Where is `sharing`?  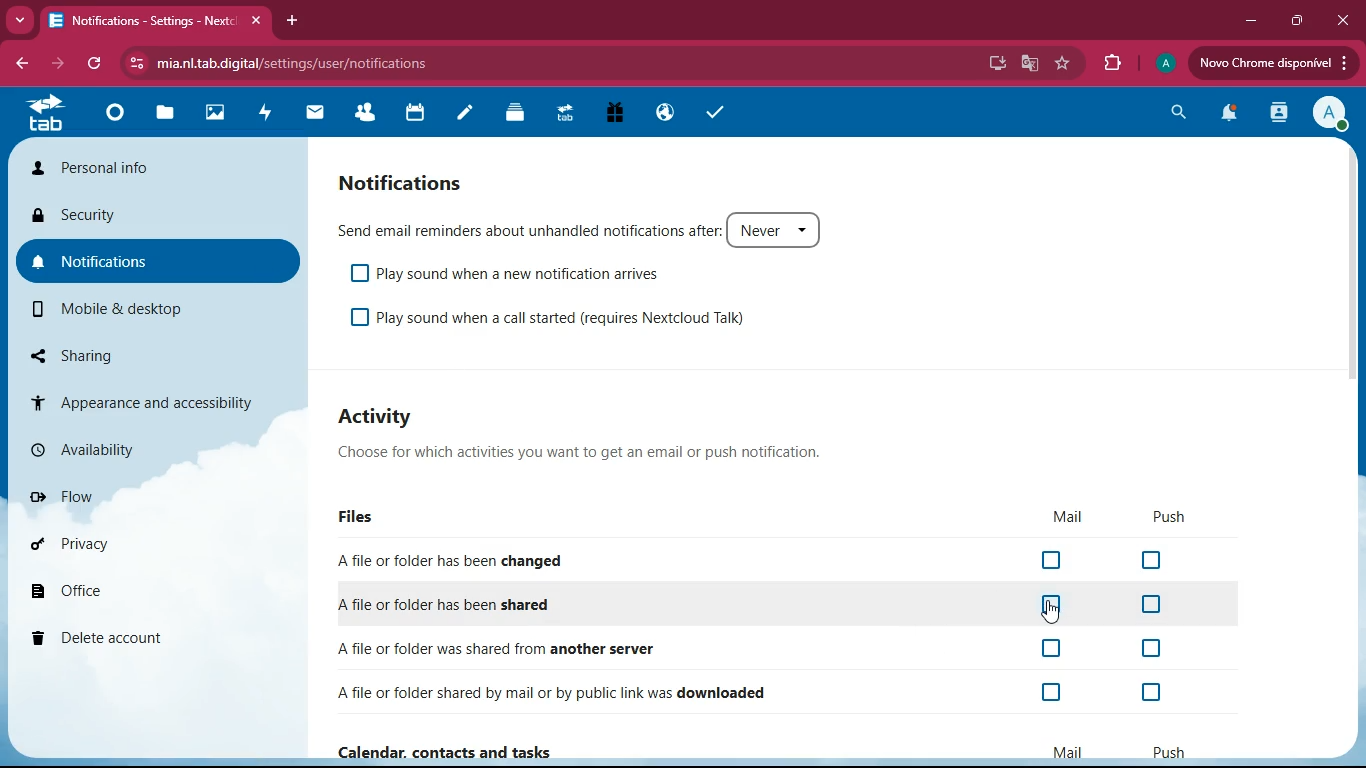
sharing is located at coordinates (89, 351).